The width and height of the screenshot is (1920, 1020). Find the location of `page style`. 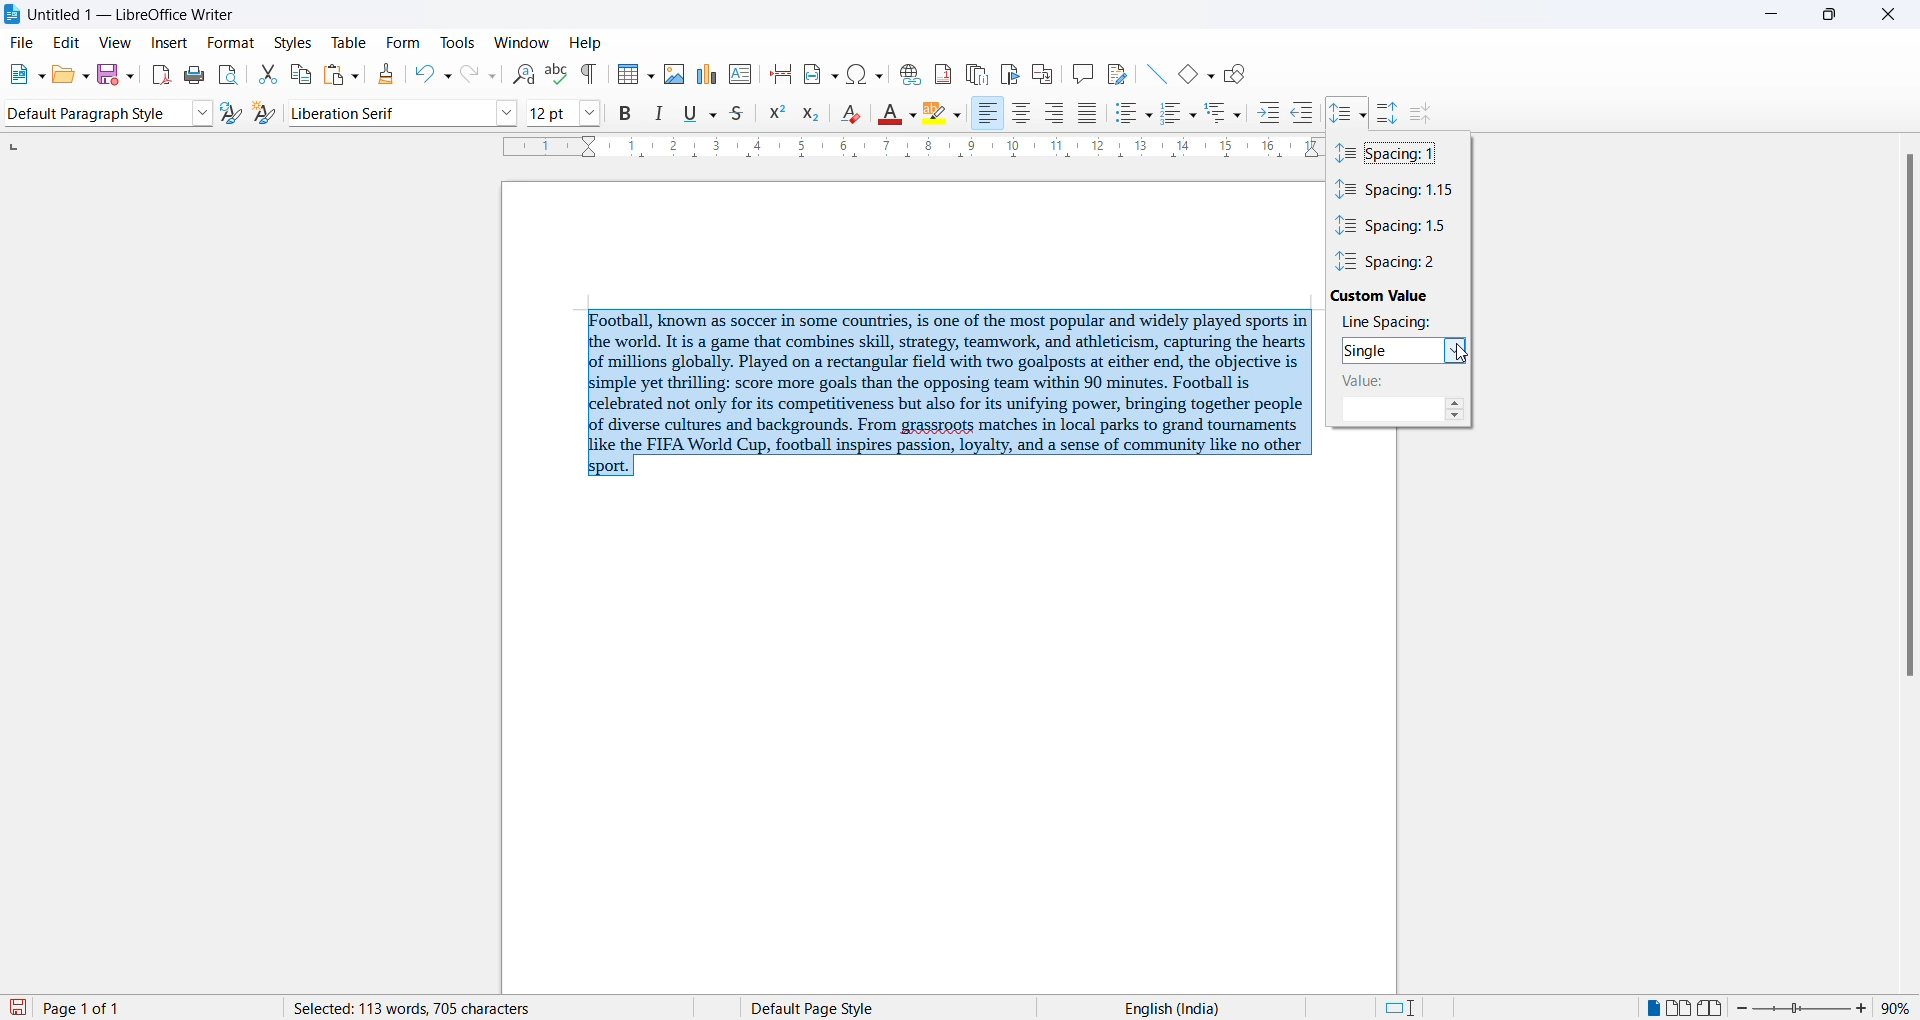

page style is located at coordinates (916, 1008).